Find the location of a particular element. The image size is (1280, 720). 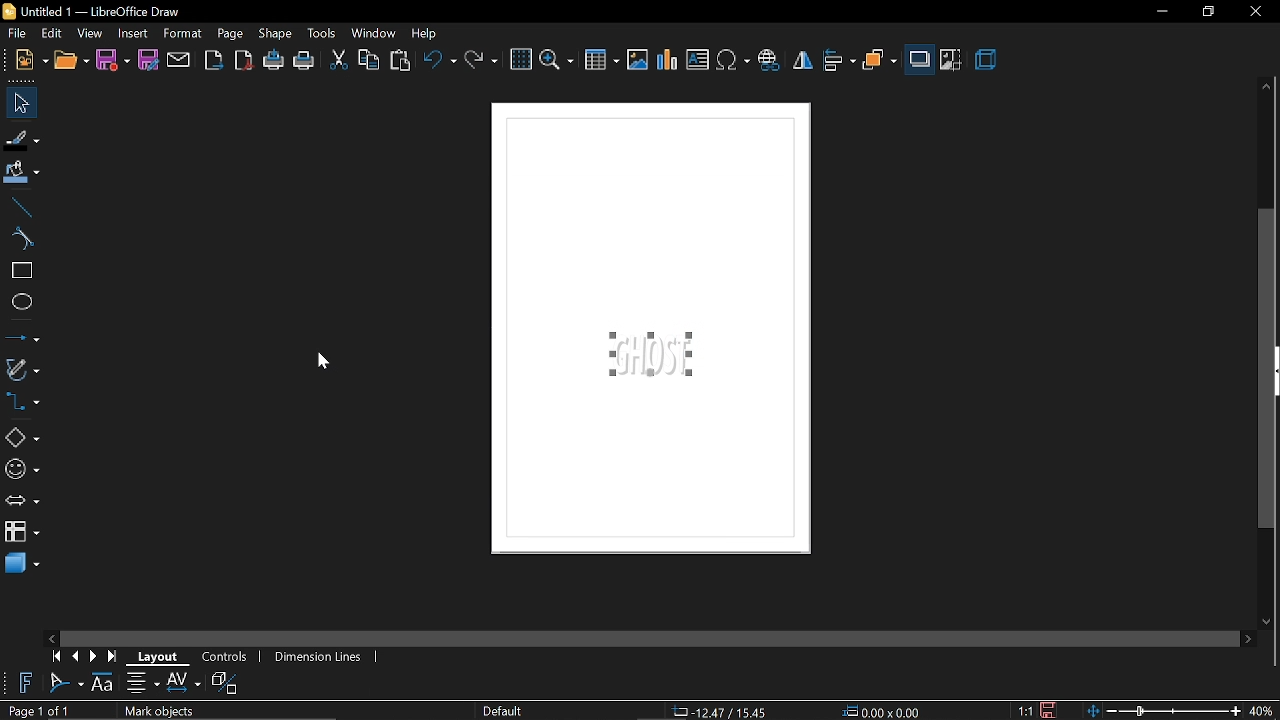

next page is located at coordinates (90, 656).